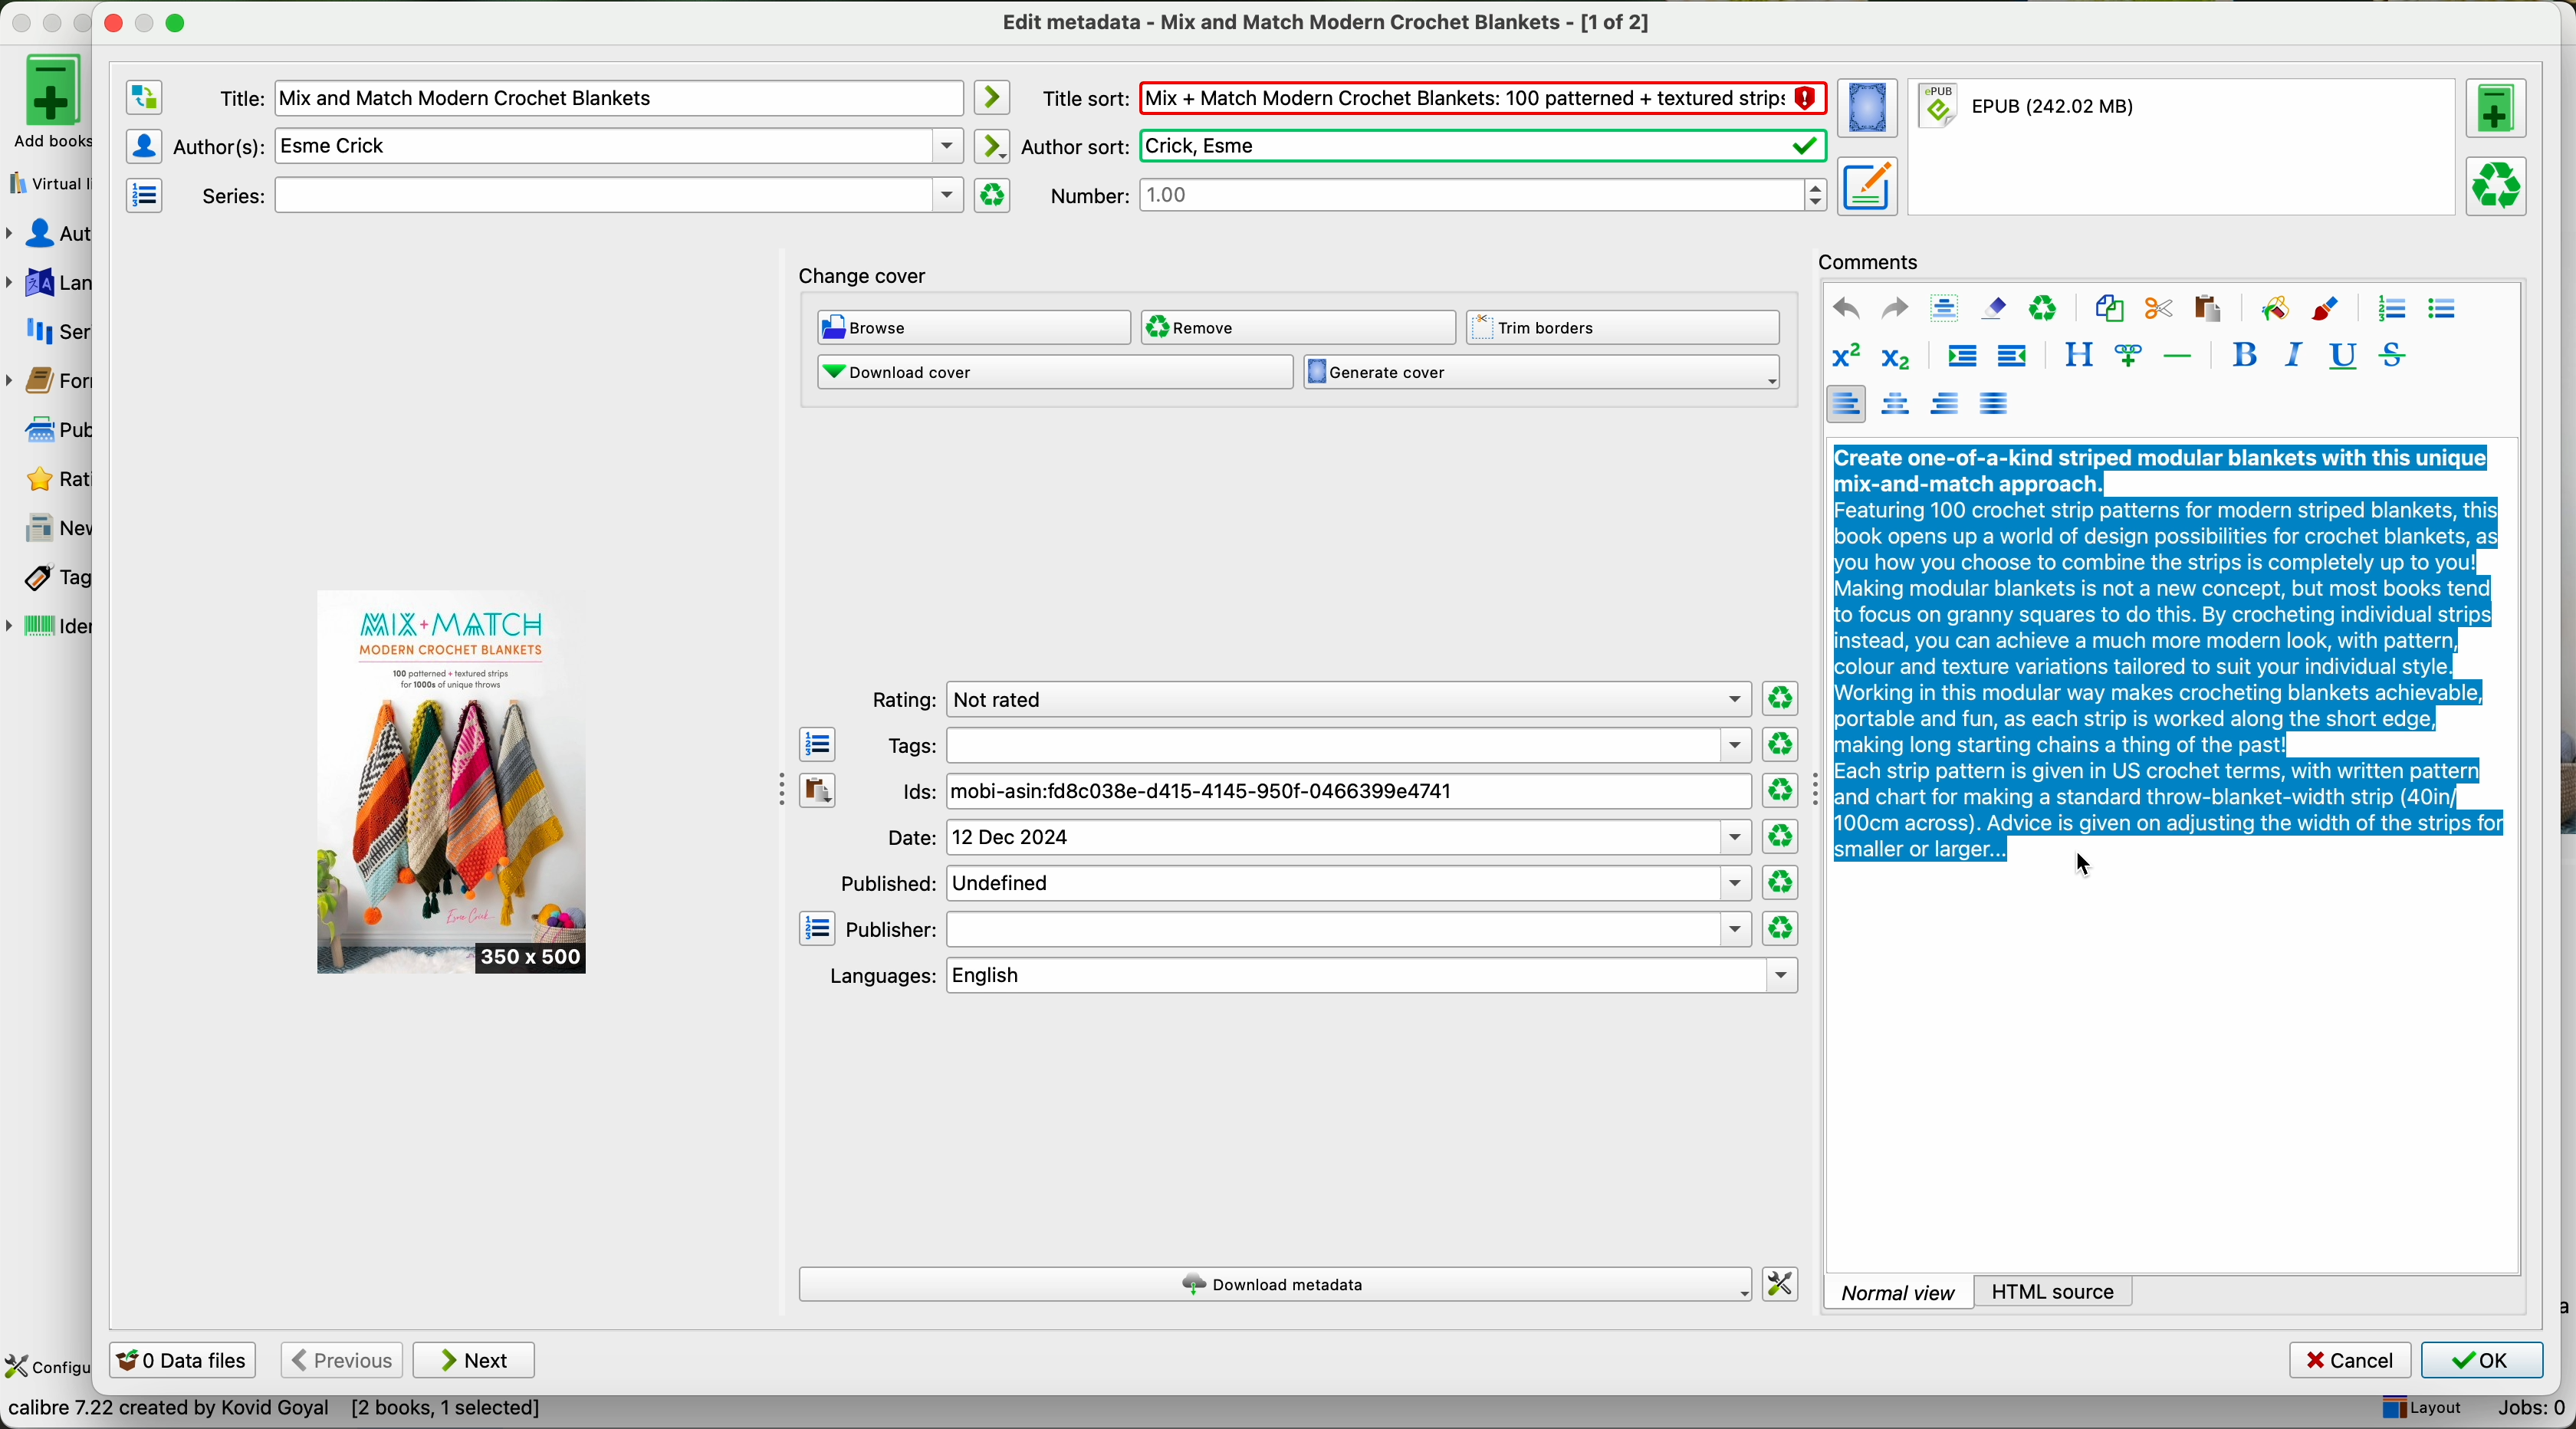 This screenshot has height=1429, width=2576. Describe the element at coordinates (1421, 146) in the screenshot. I see `author sort` at that location.